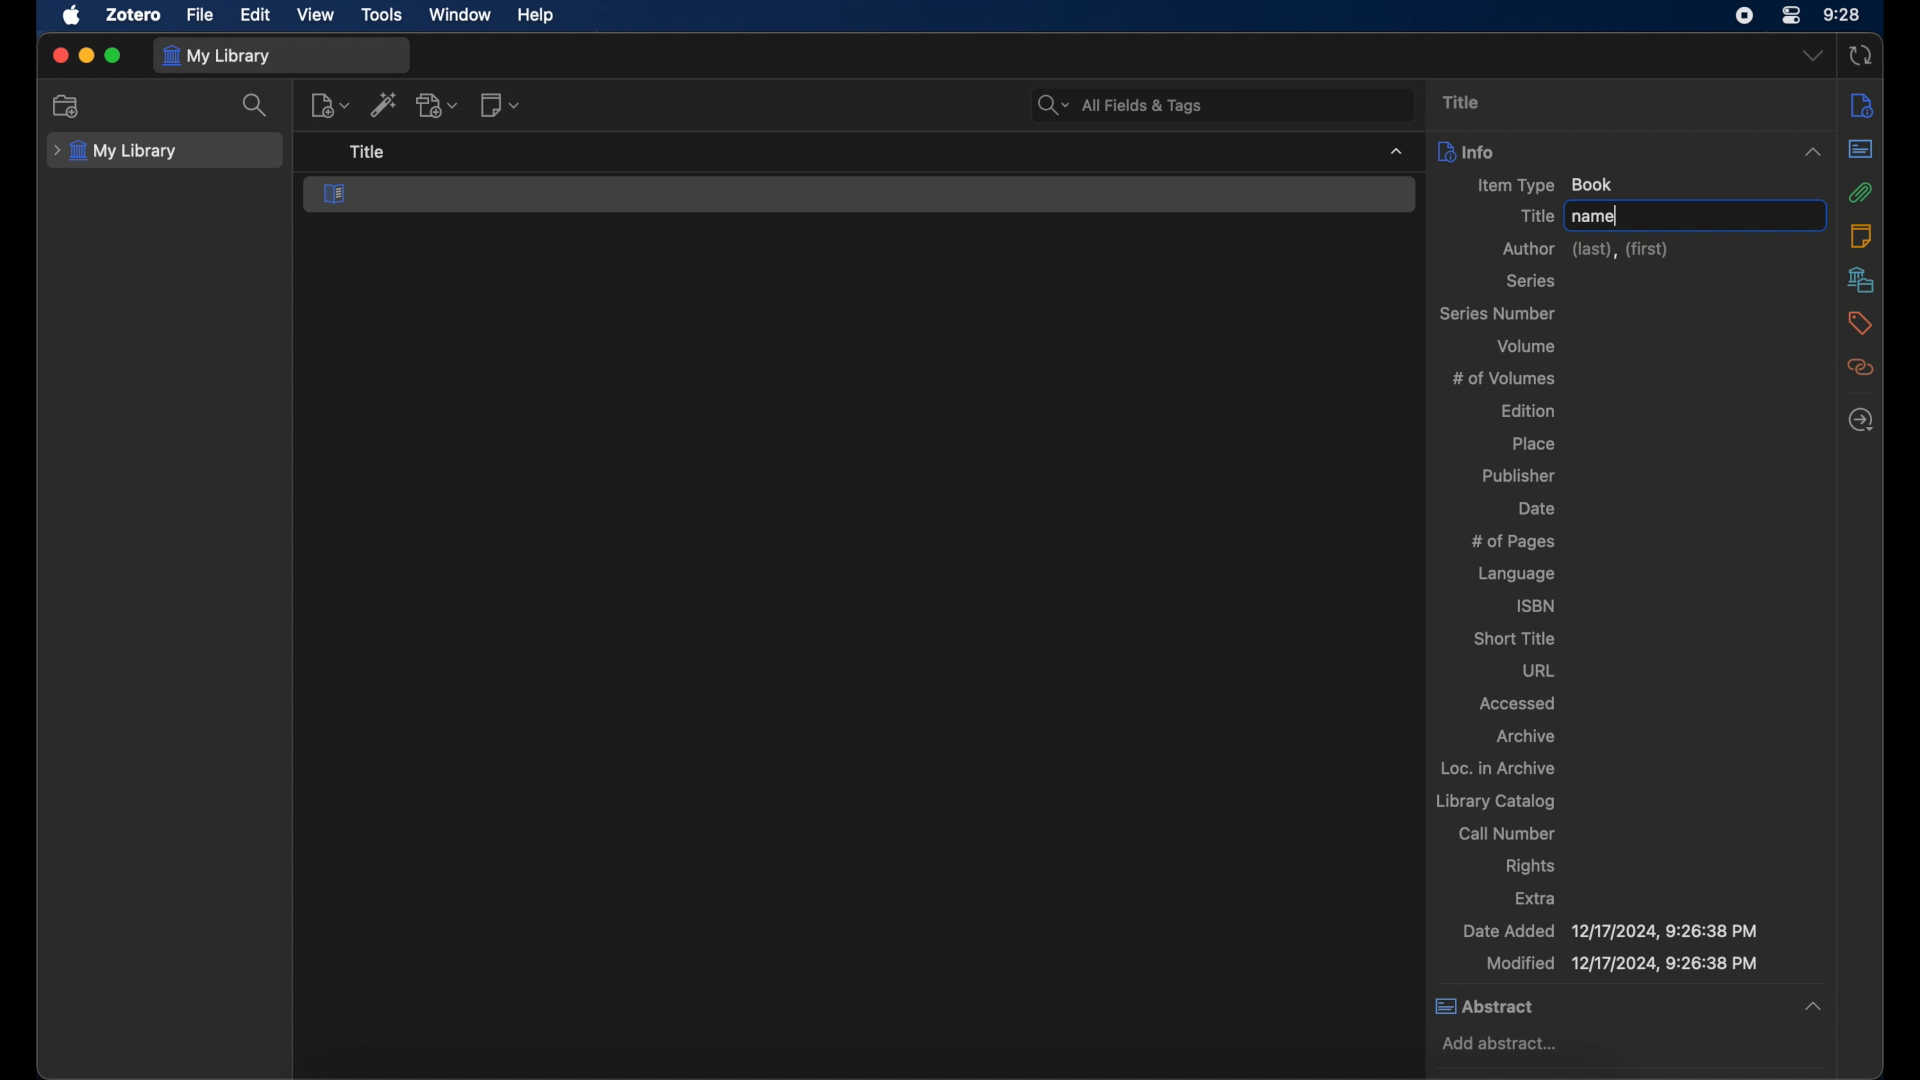 The width and height of the screenshot is (1920, 1080). I want to click on dropdown, so click(1810, 56).